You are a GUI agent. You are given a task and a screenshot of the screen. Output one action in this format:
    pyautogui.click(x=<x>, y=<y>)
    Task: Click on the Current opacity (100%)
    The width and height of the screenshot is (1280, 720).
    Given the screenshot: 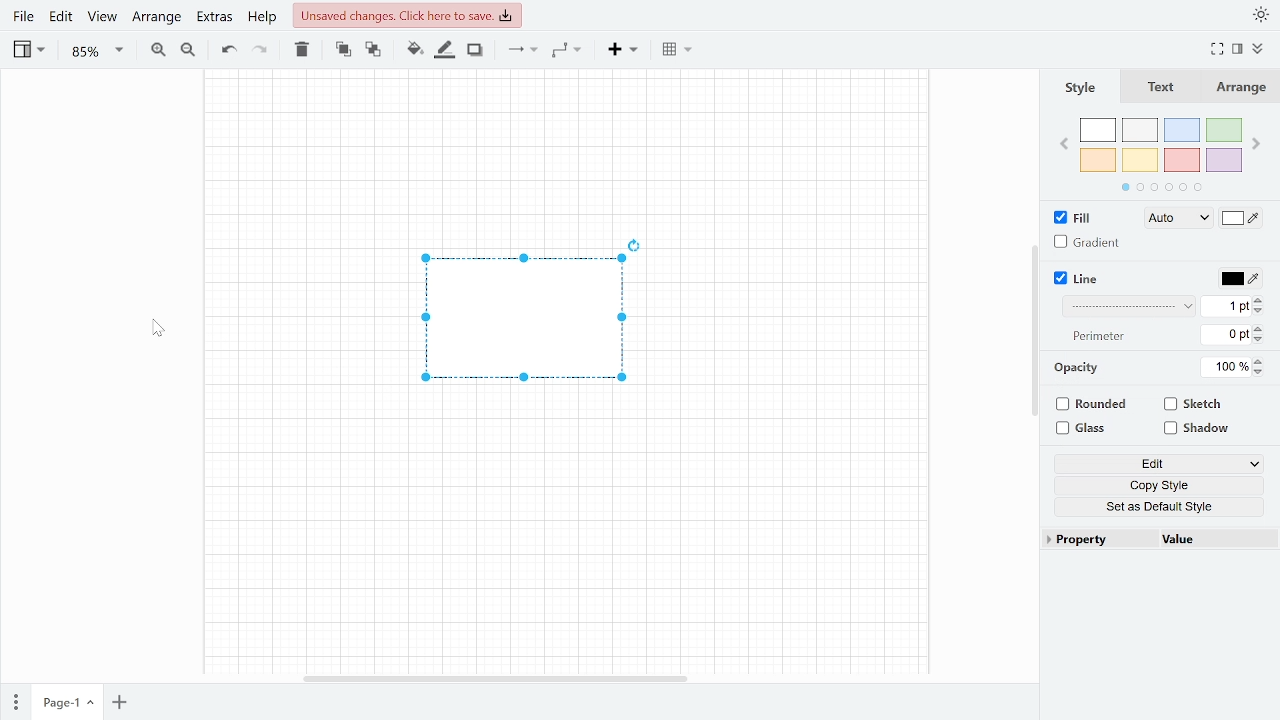 What is the action you would take?
    pyautogui.click(x=1228, y=368)
    